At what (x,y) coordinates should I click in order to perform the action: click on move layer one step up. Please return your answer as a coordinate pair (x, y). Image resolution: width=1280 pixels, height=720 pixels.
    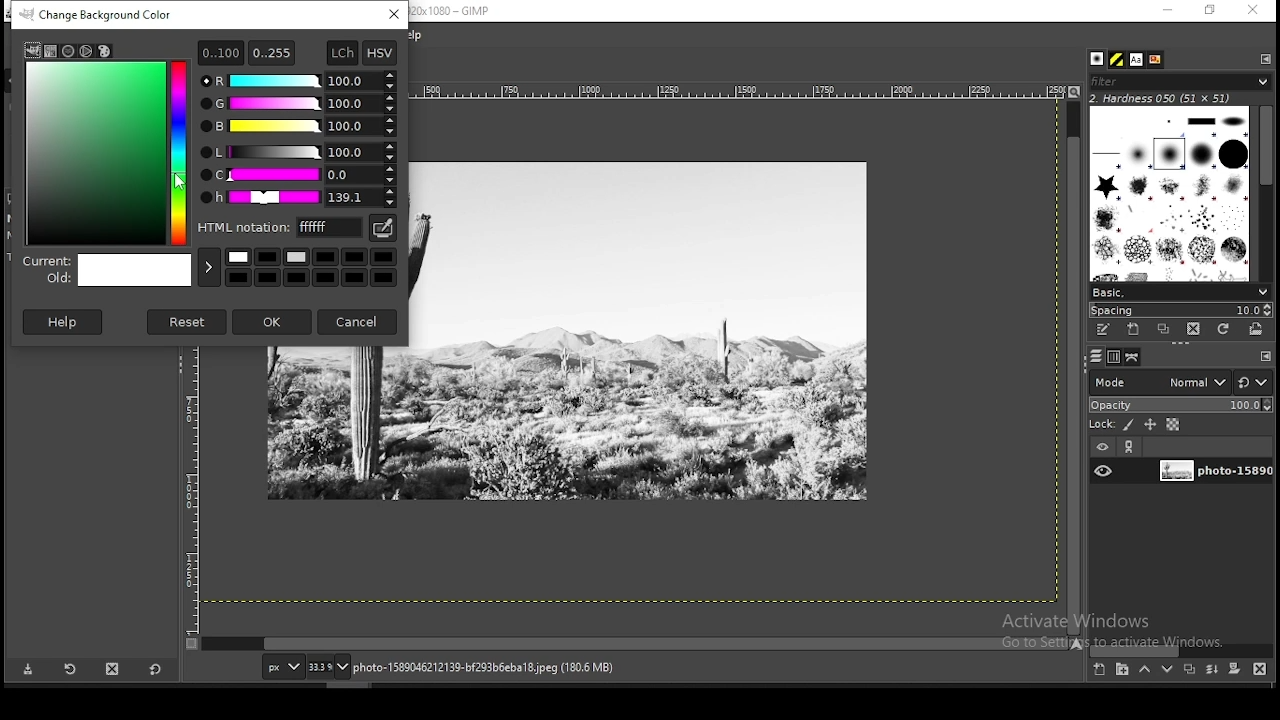
    Looking at the image, I should click on (1144, 669).